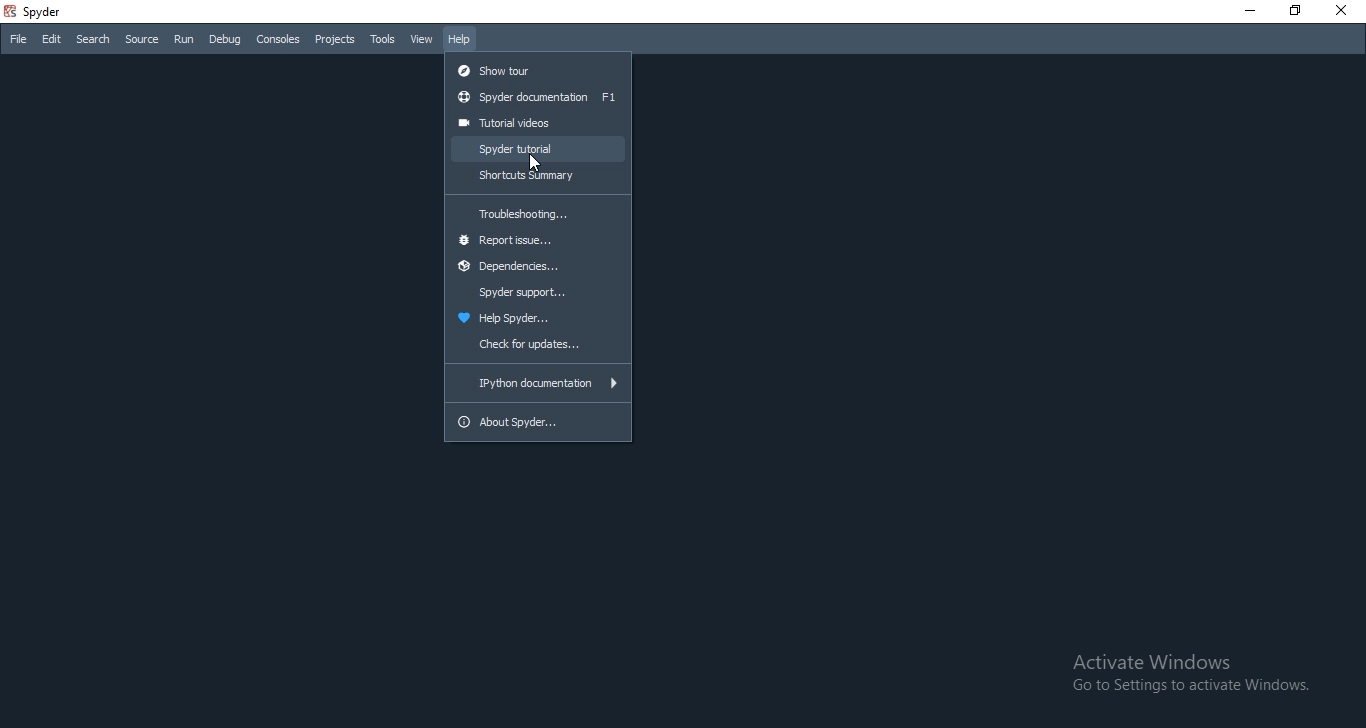 The height and width of the screenshot is (728, 1366). What do you see at coordinates (1188, 672) in the screenshot?
I see `Activate Windows
Go to Settings to activate Windows.` at bounding box center [1188, 672].